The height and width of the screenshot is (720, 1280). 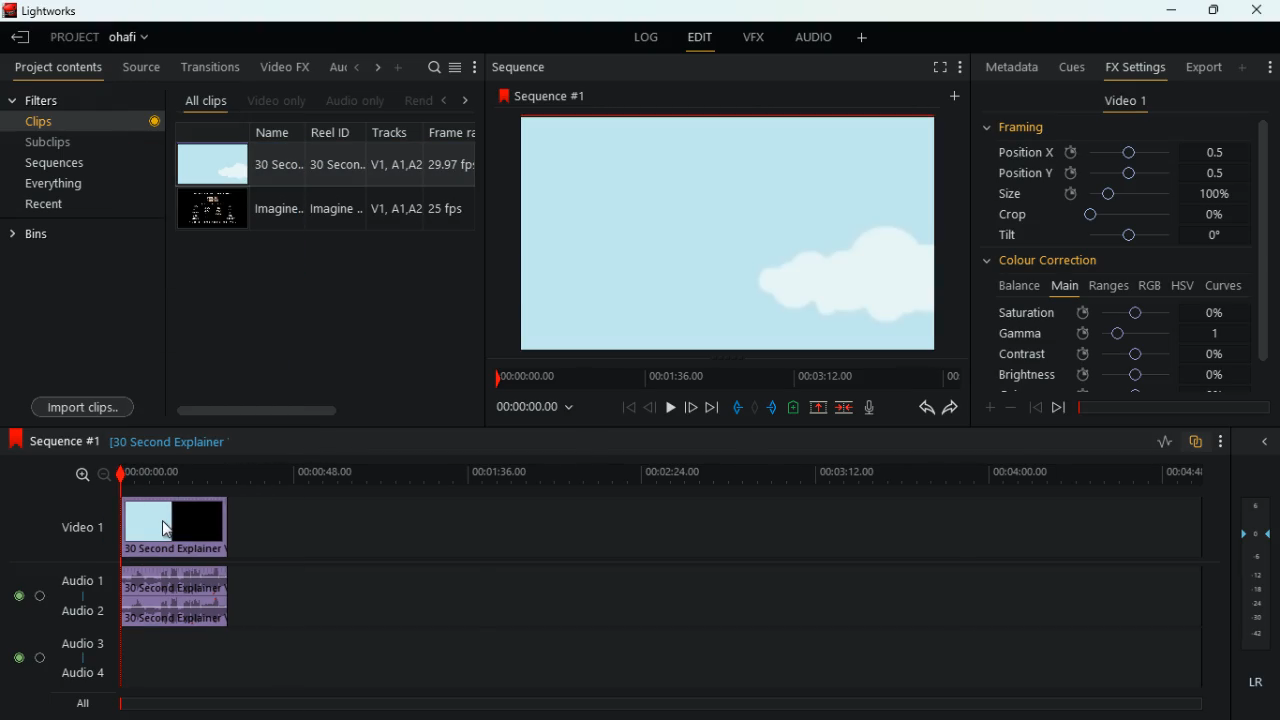 What do you see at coordinates (65, 10) in the screenshot?
I see `lightworks` at bounding box center [65, 10].